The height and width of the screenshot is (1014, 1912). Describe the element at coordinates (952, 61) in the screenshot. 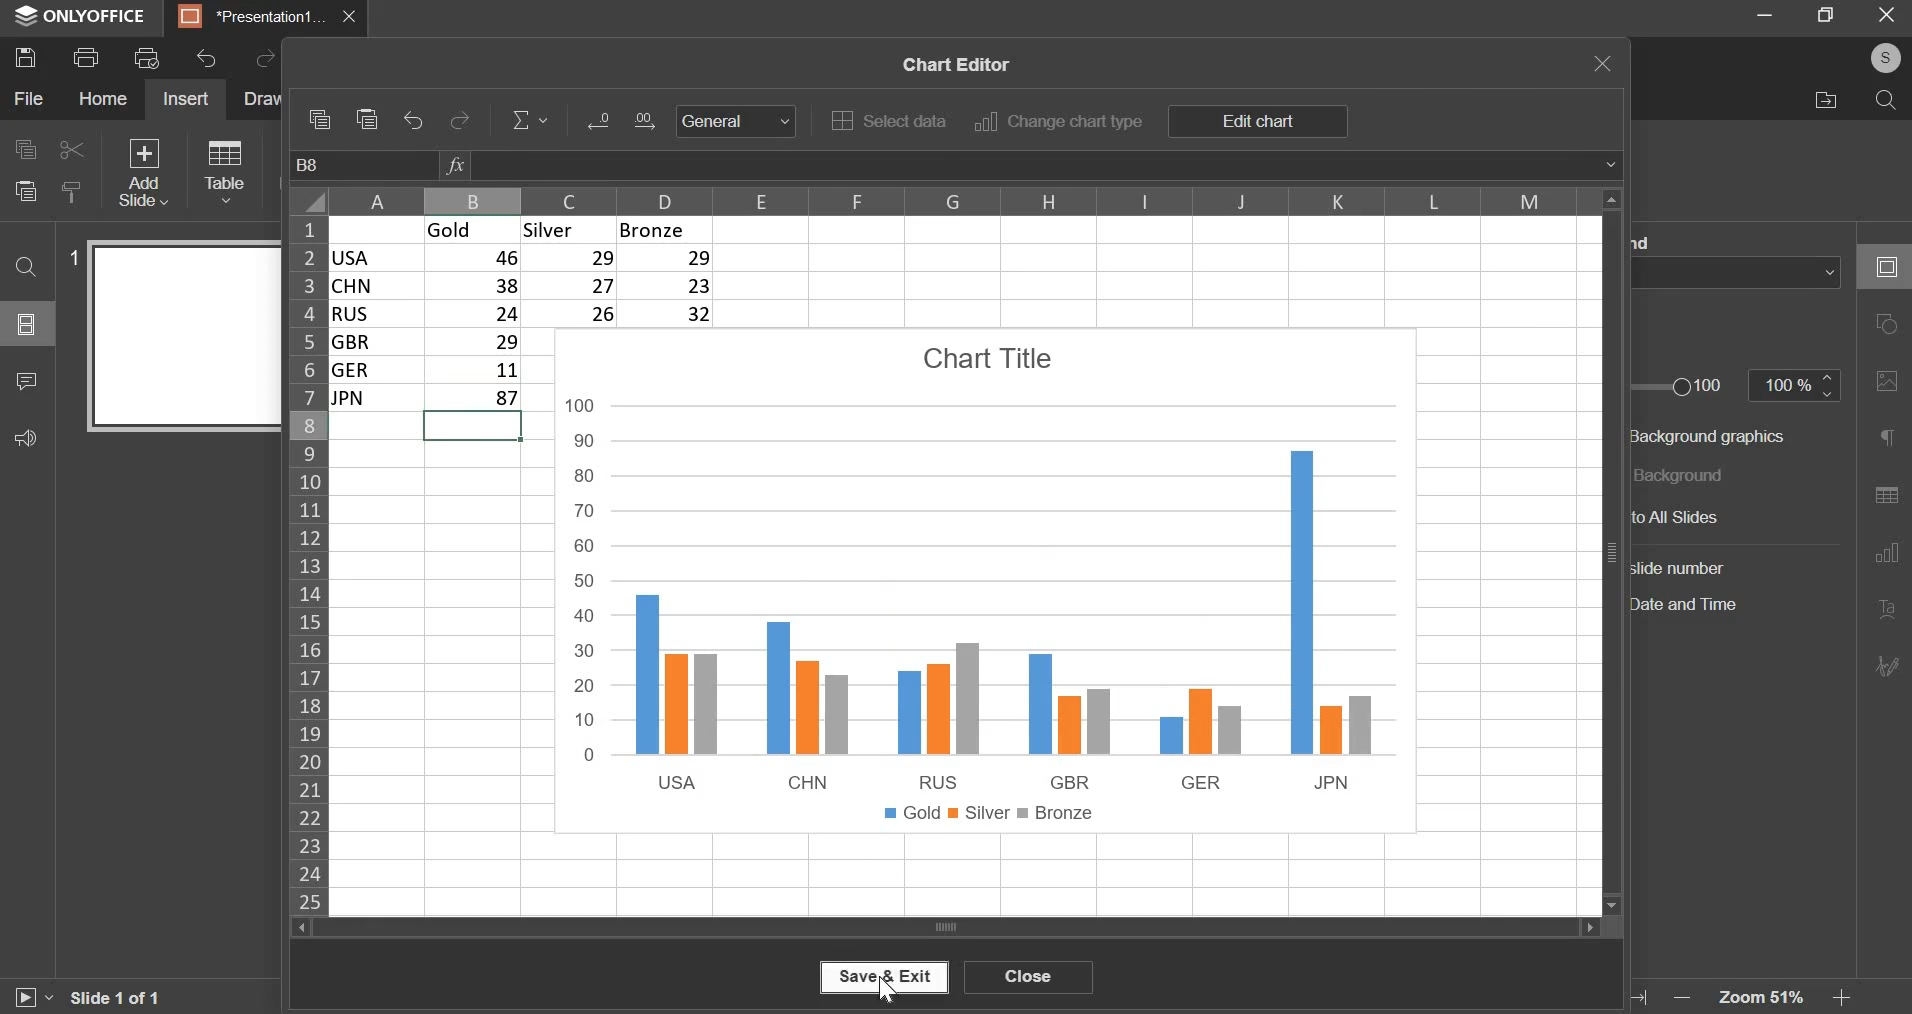

I see `chart editor` at that location.